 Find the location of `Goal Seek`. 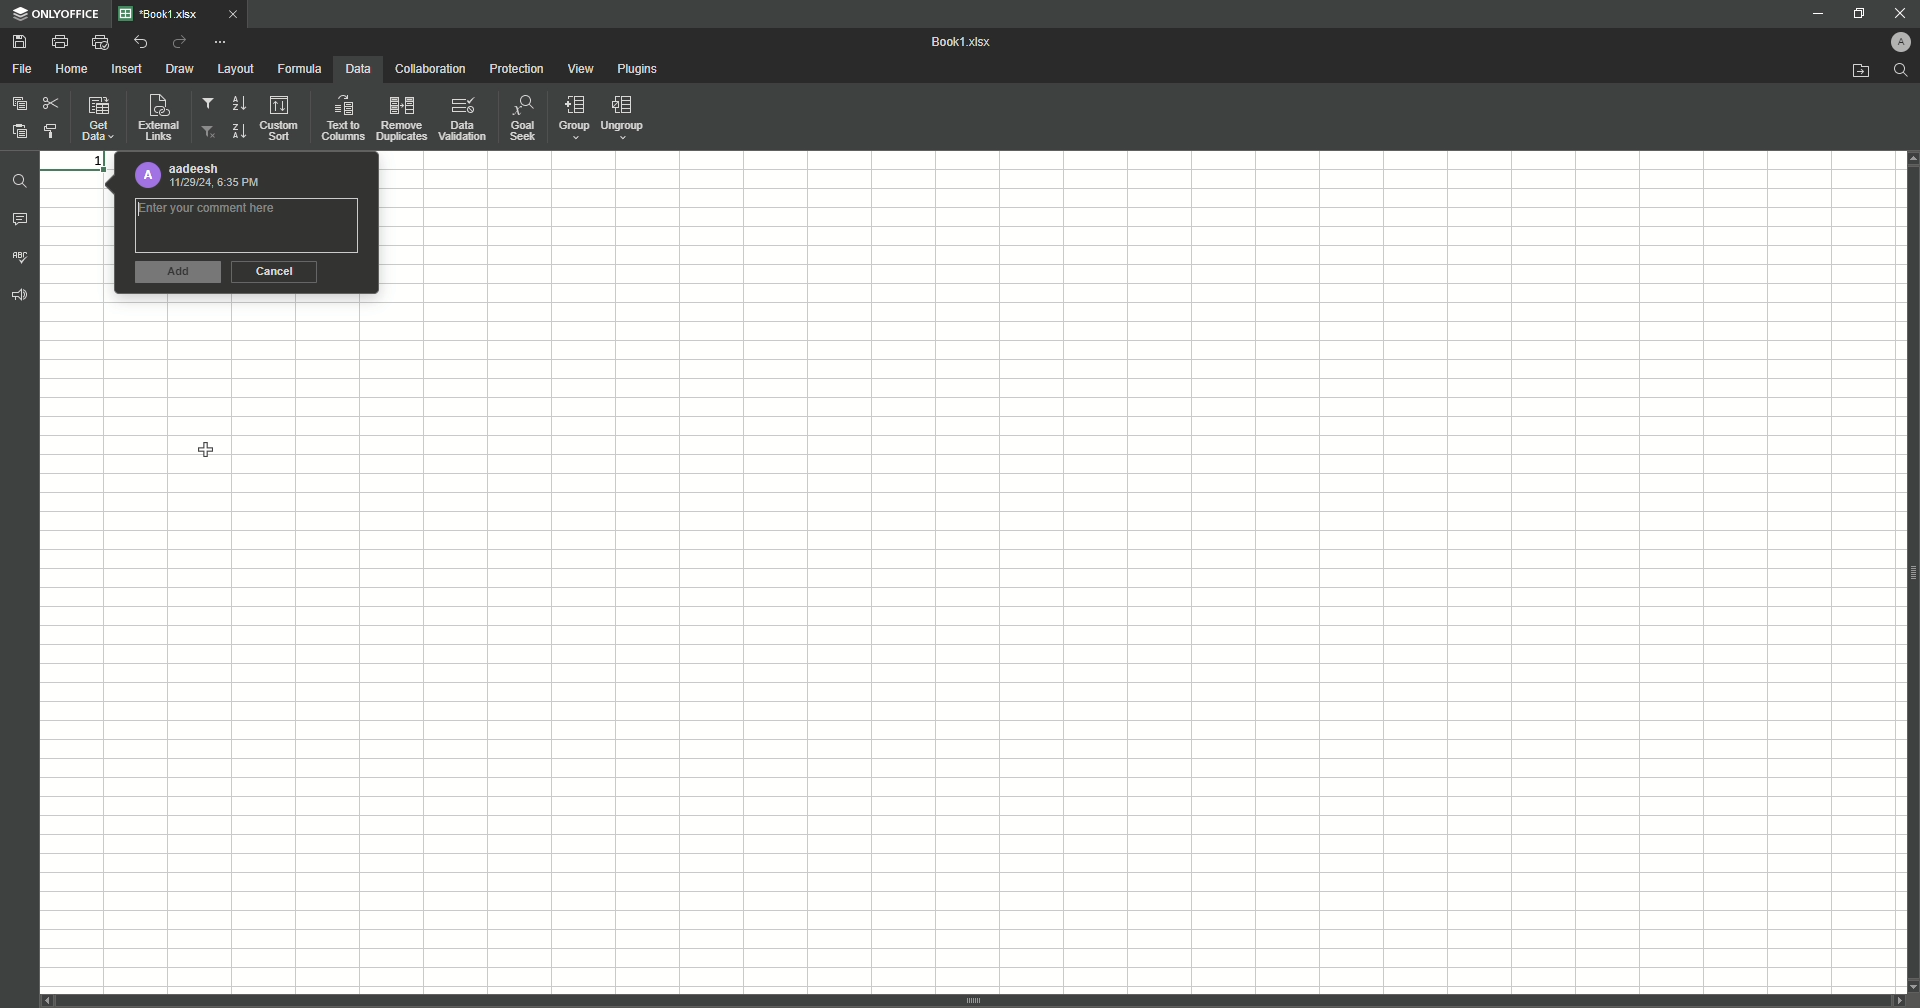

Goal Seek is located at coordinates (521, 120).